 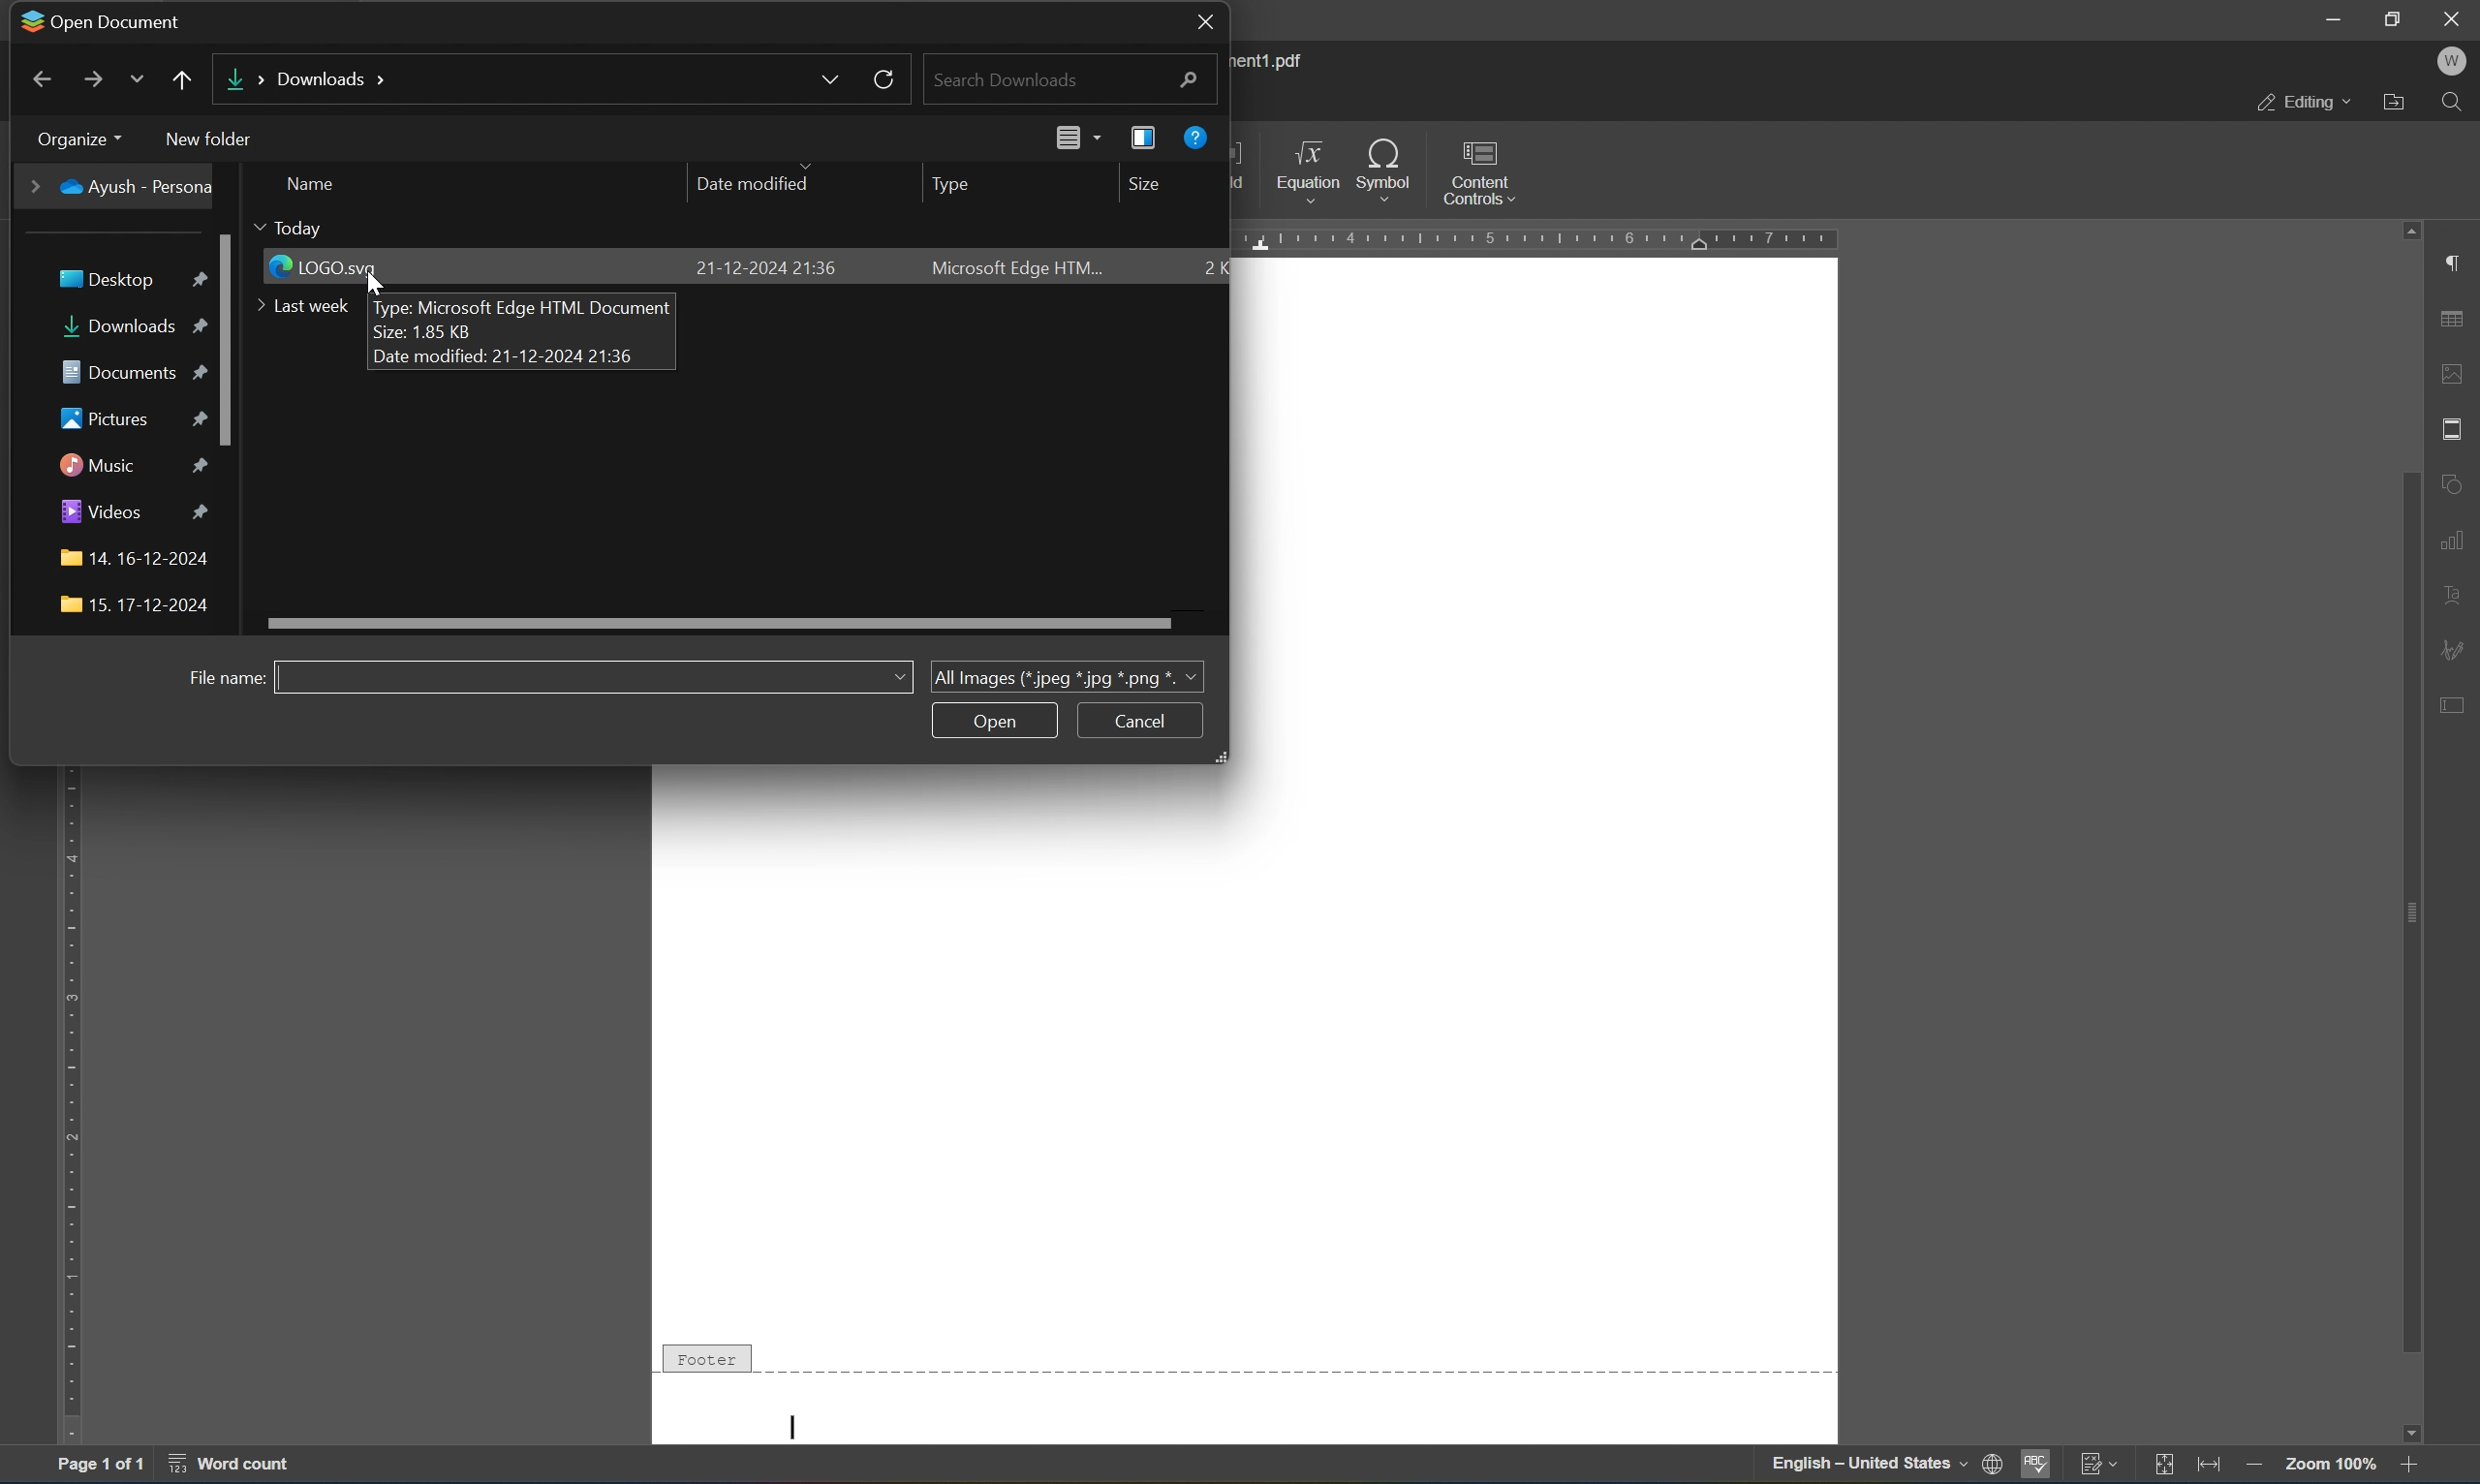 What do you see at coordinates (885, 78) in the screenshot?
I see `reload` at bounding box center [885, 78].